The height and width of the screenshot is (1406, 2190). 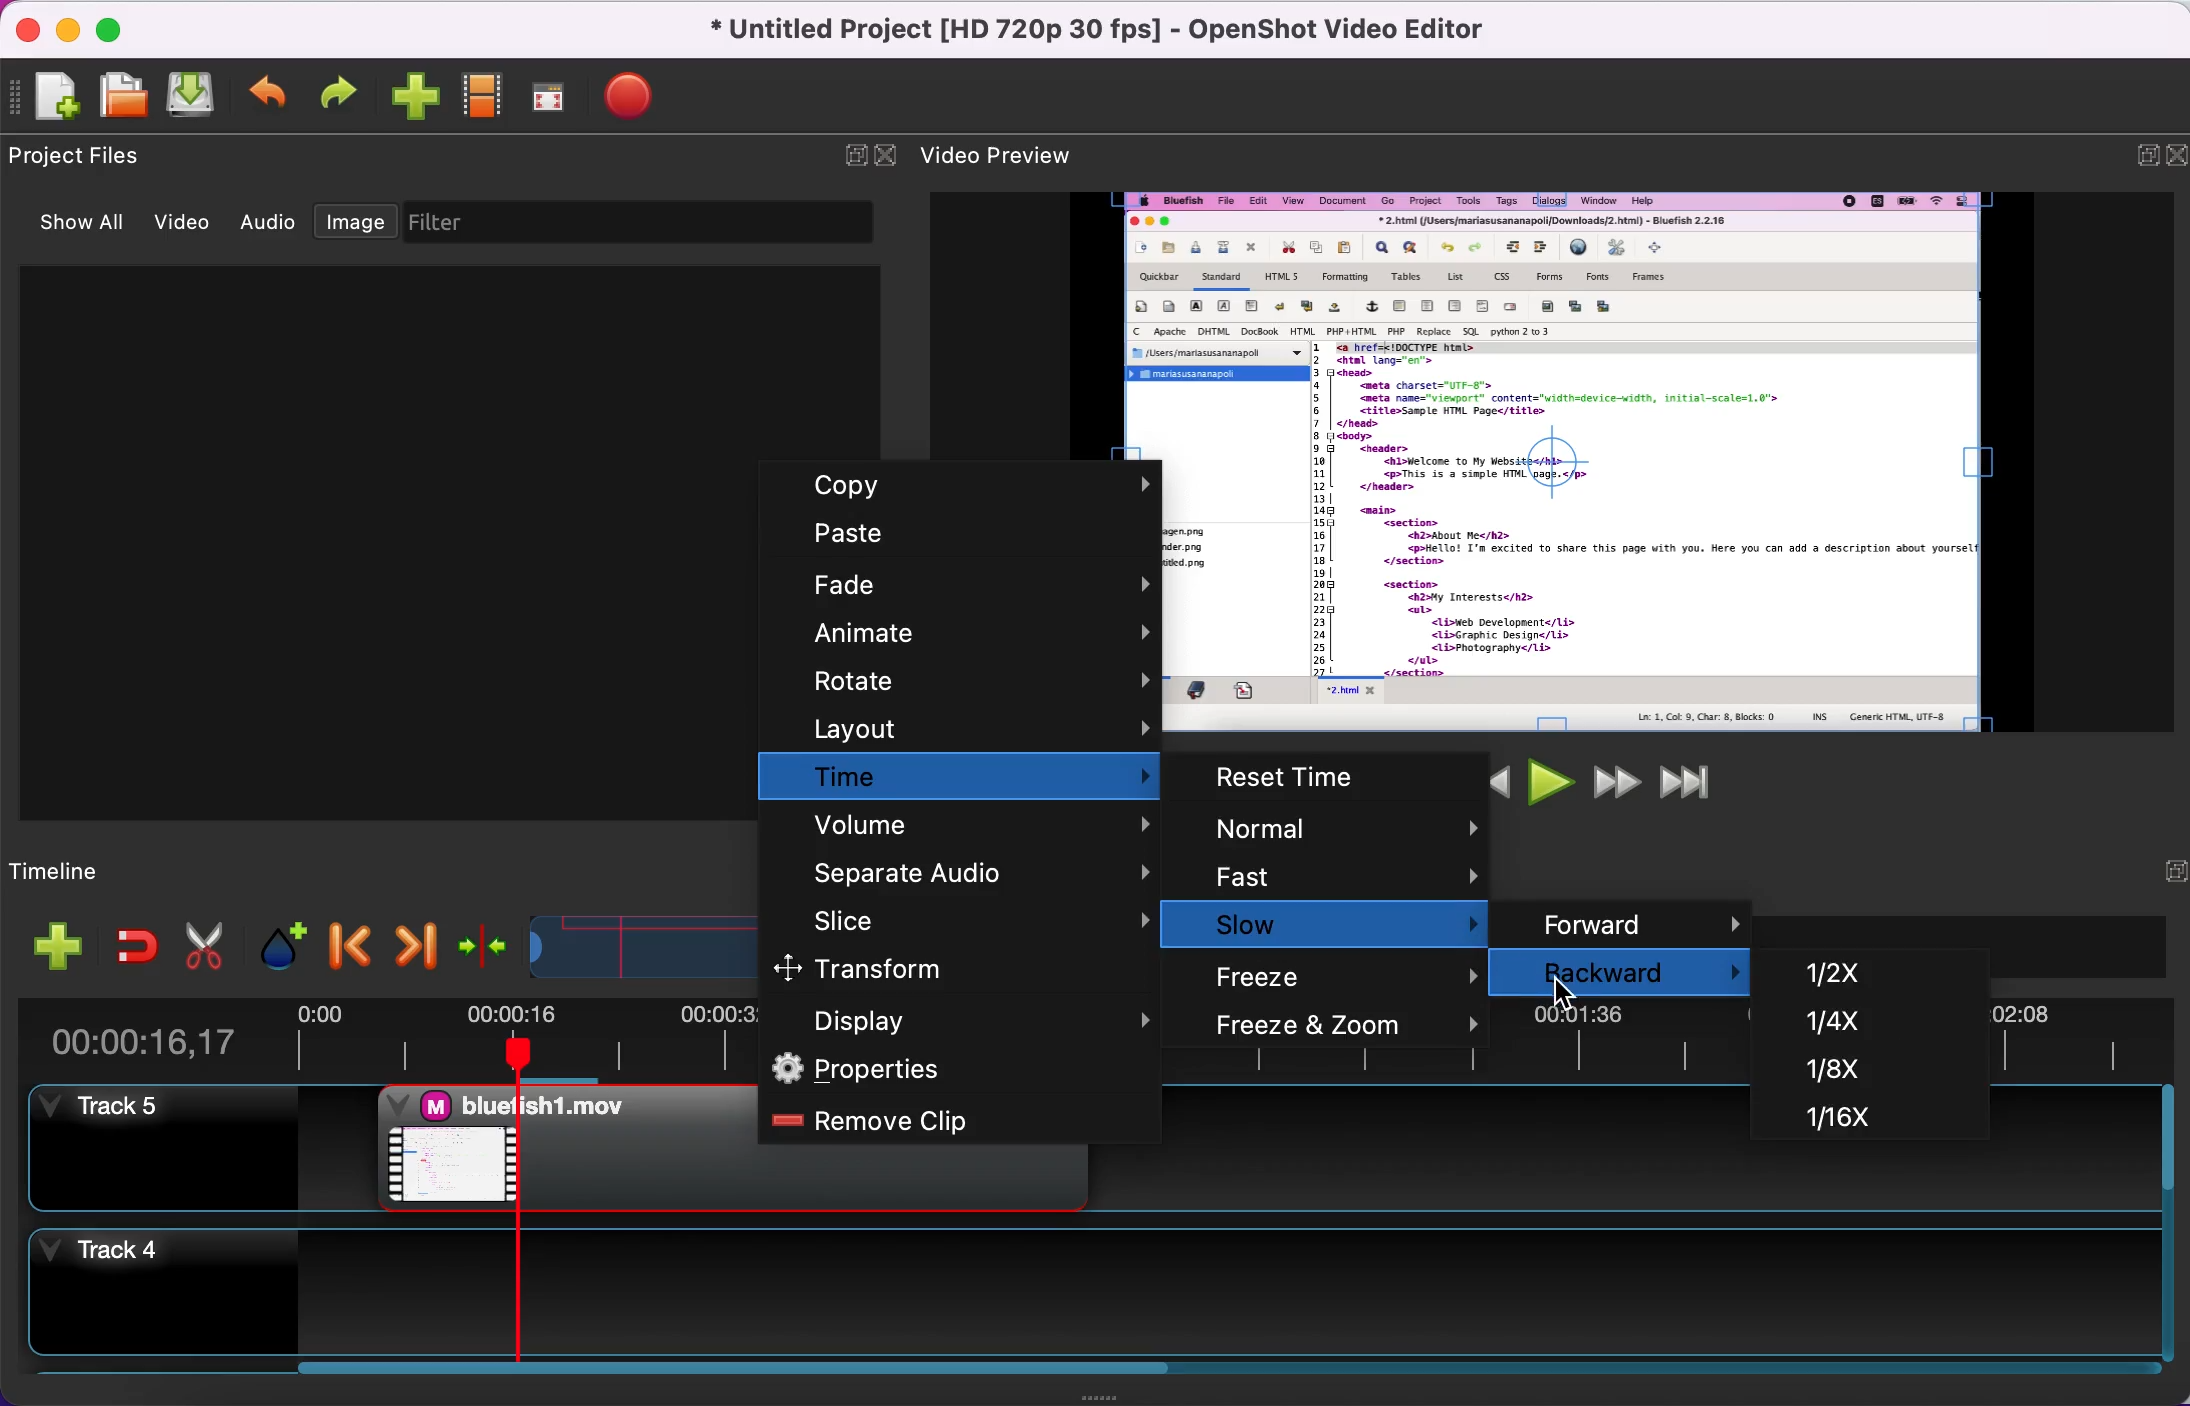 What do you see at coordinates (127, 944) in the screenshot?
I see `enable snapping` at bounding box center [127, 944].